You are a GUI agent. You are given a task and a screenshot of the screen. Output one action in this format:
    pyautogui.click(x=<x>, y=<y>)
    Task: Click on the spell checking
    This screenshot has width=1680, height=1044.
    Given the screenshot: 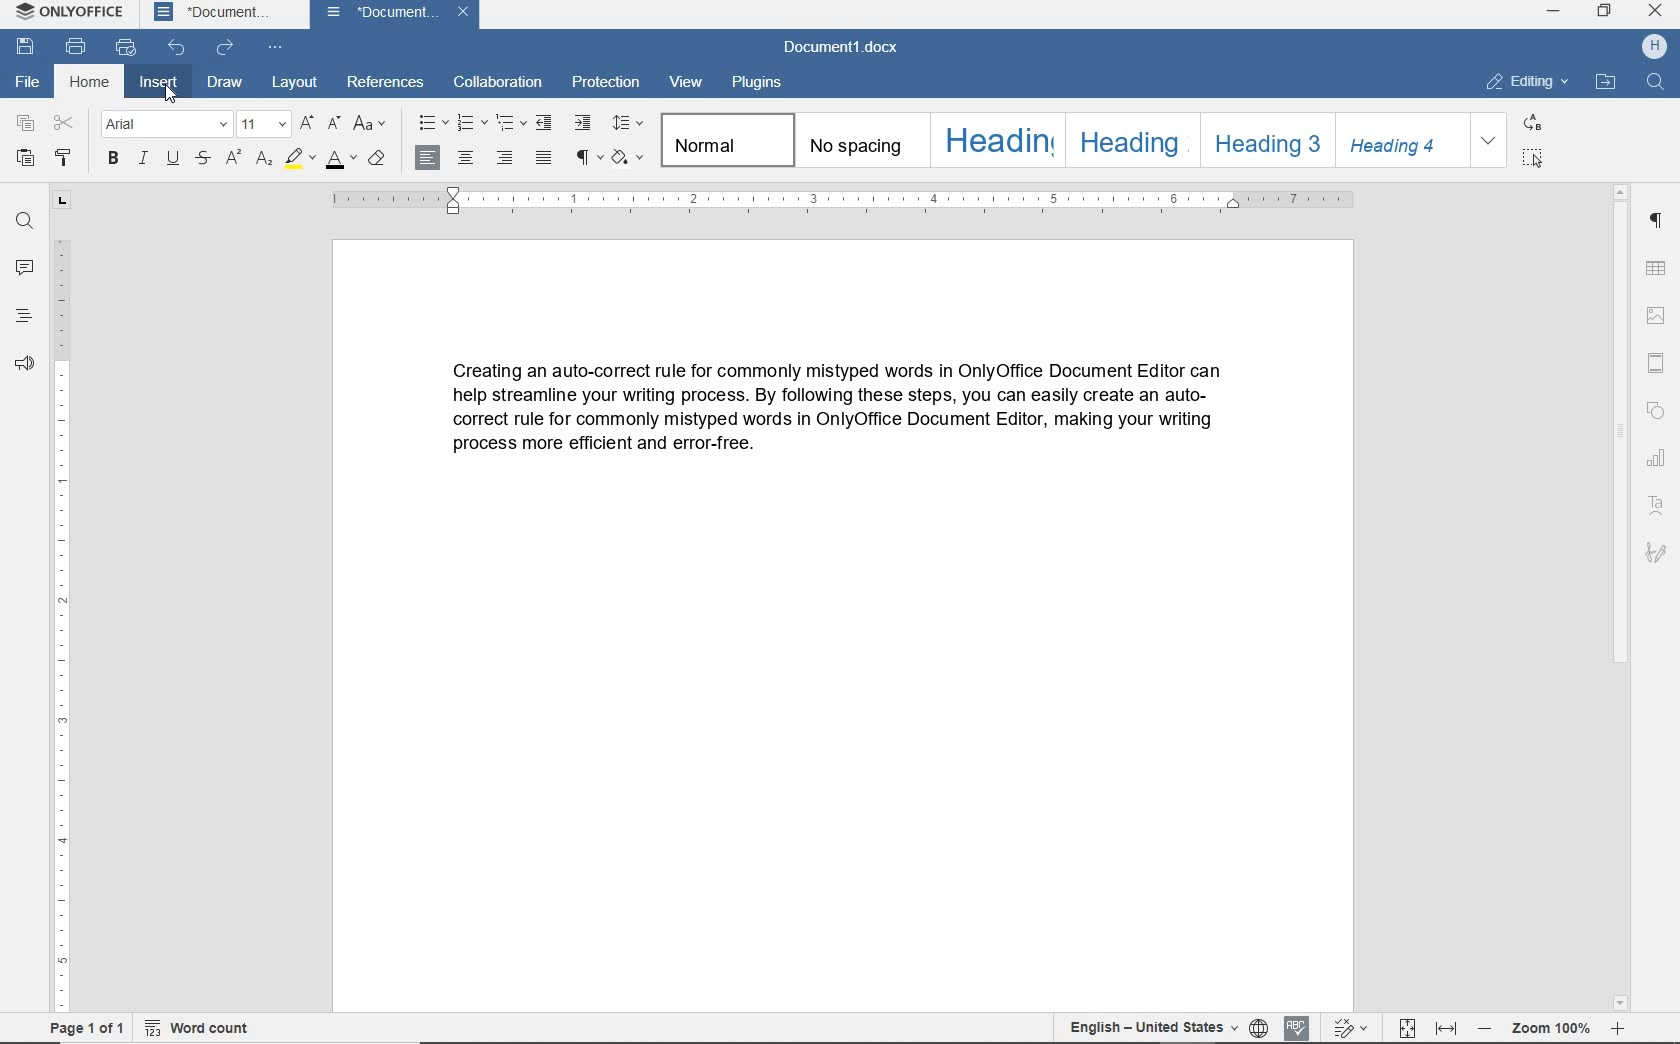 What is the action you would take?
    pyautogui.click(x=1293, y=1027)
    